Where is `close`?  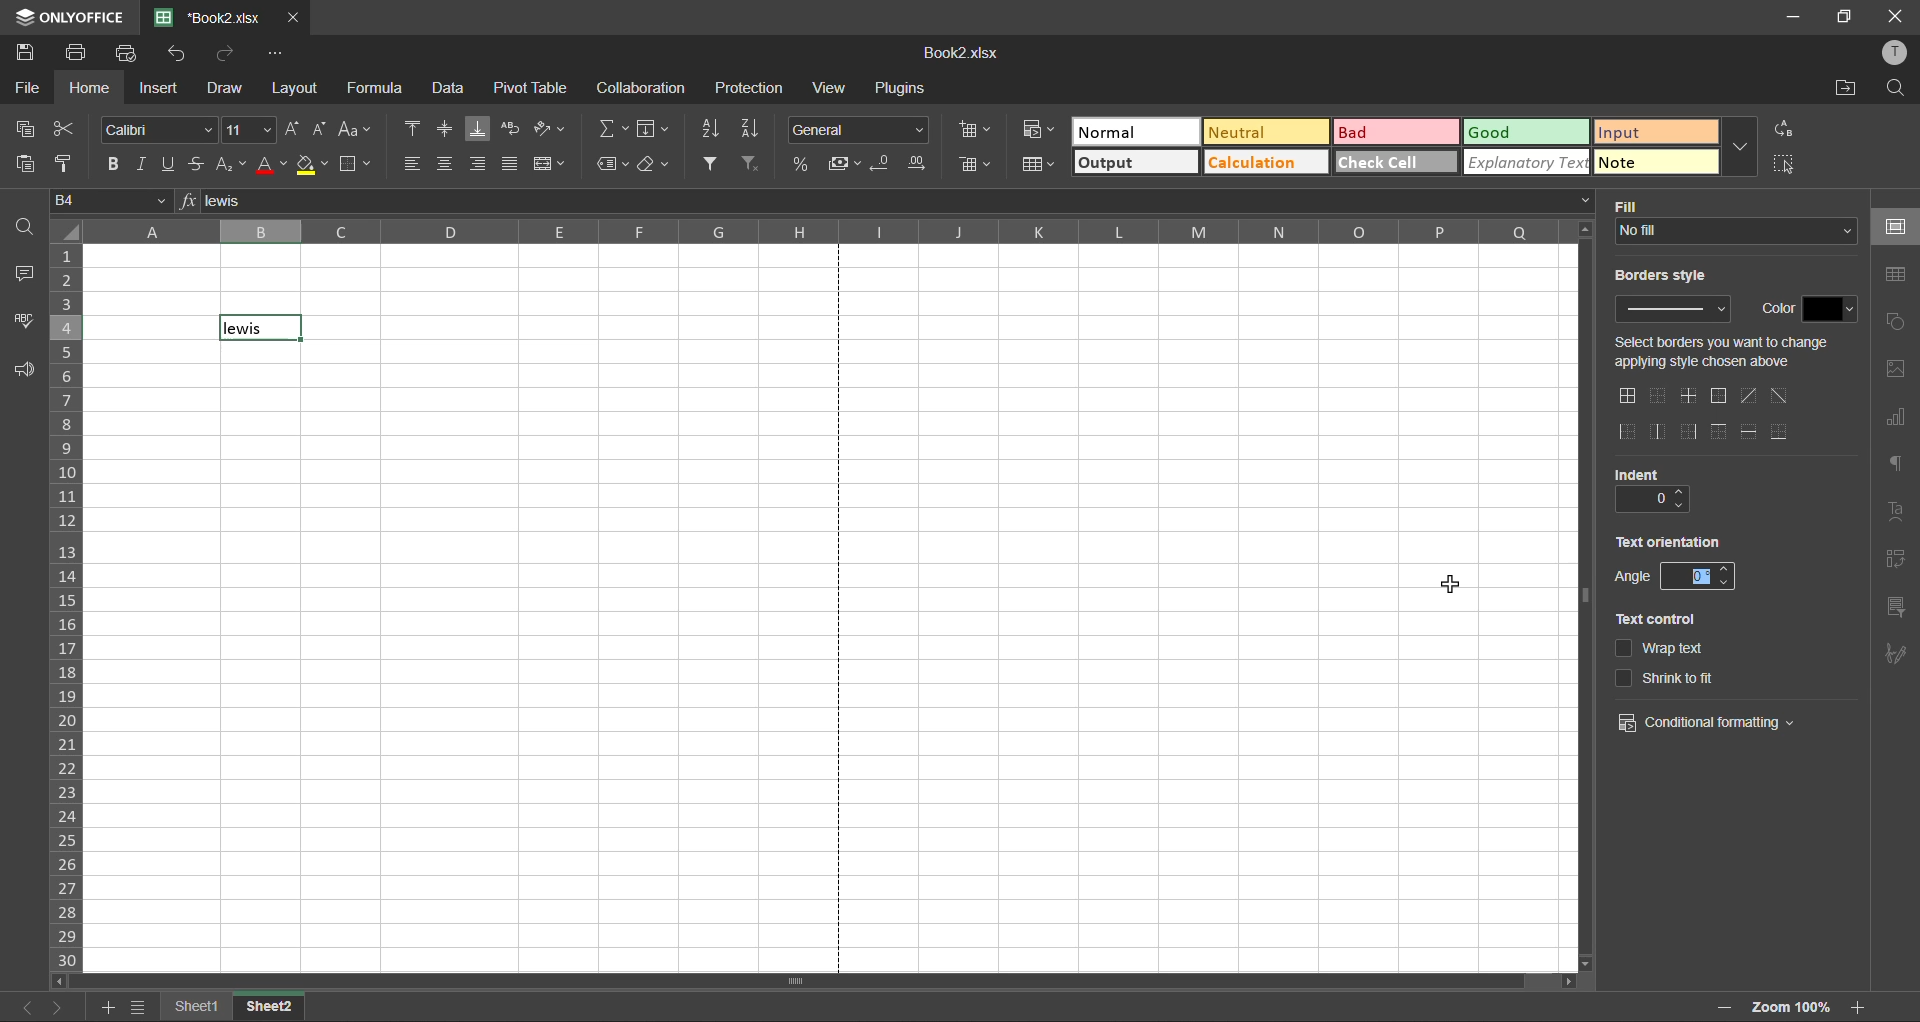
close is located at coordinates (1896, 17).